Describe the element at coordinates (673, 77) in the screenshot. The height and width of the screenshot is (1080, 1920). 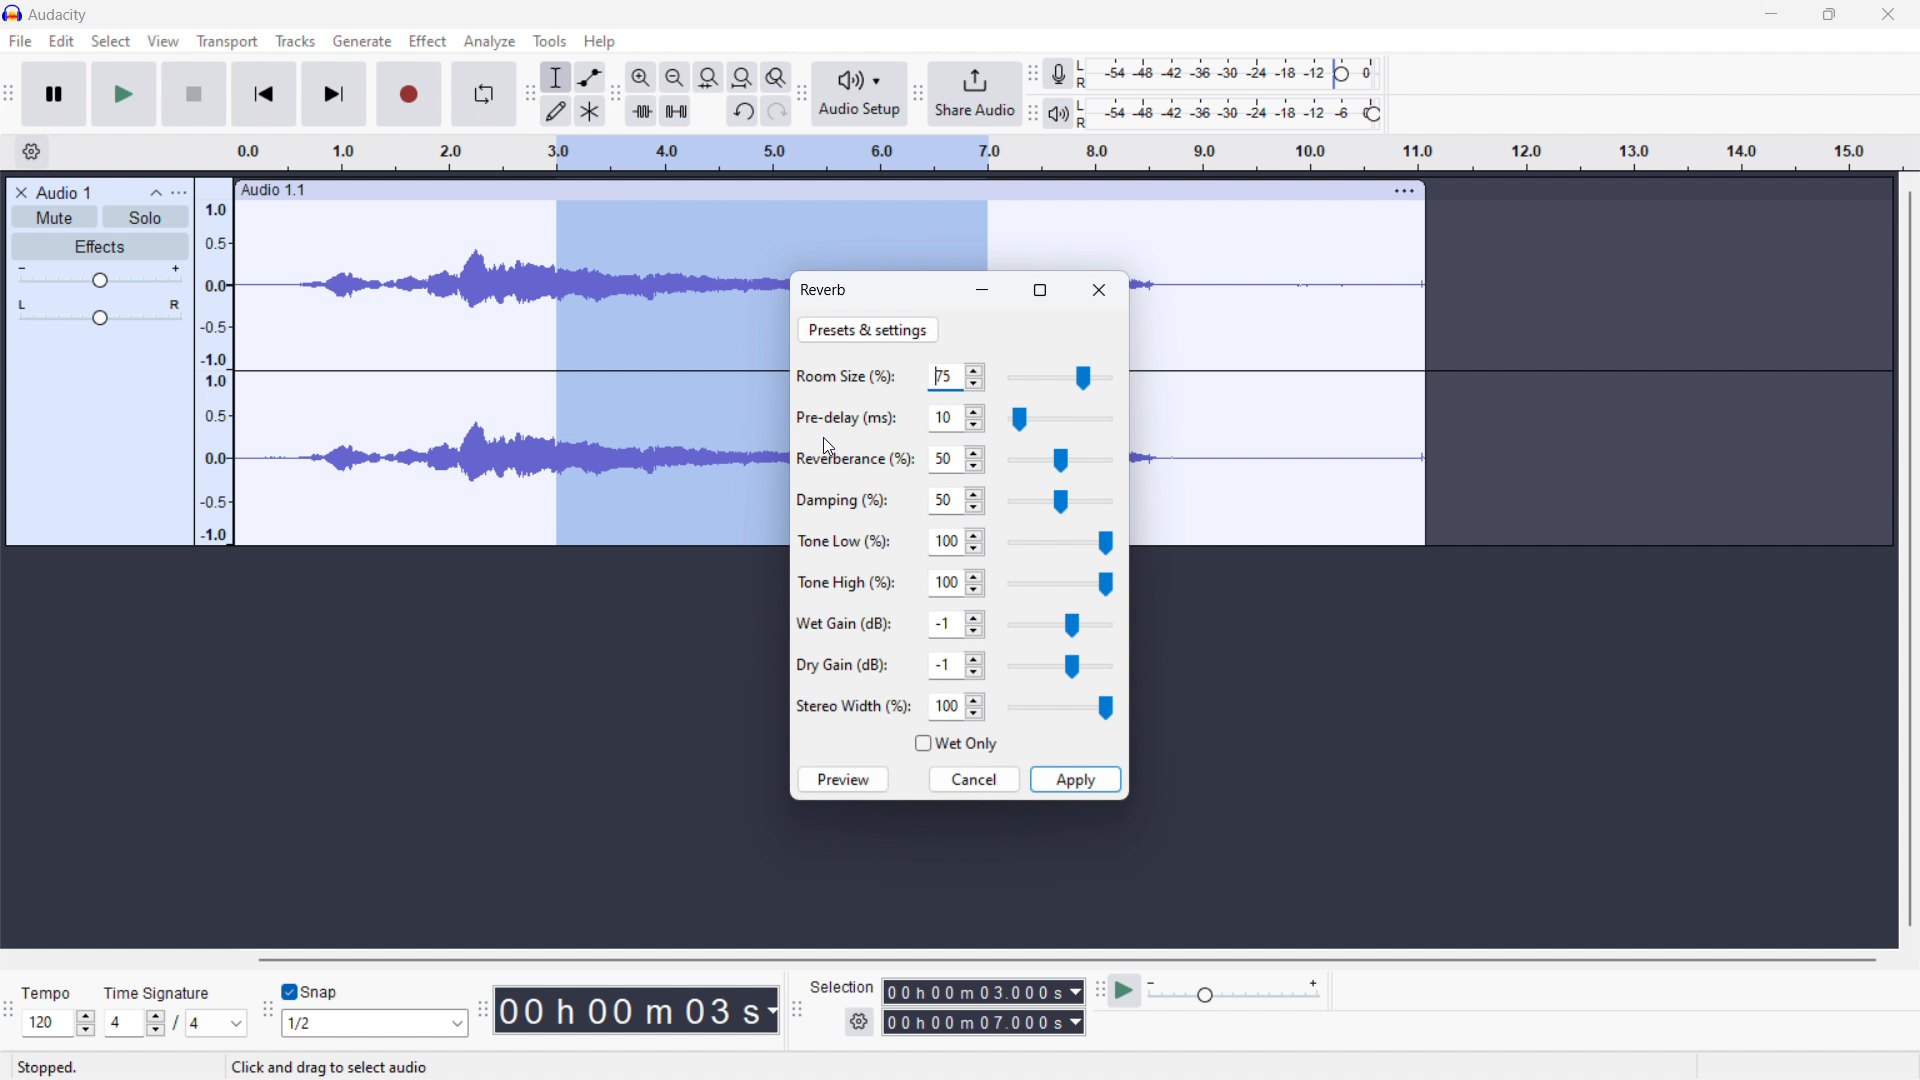
I see `zoom out` at that location.